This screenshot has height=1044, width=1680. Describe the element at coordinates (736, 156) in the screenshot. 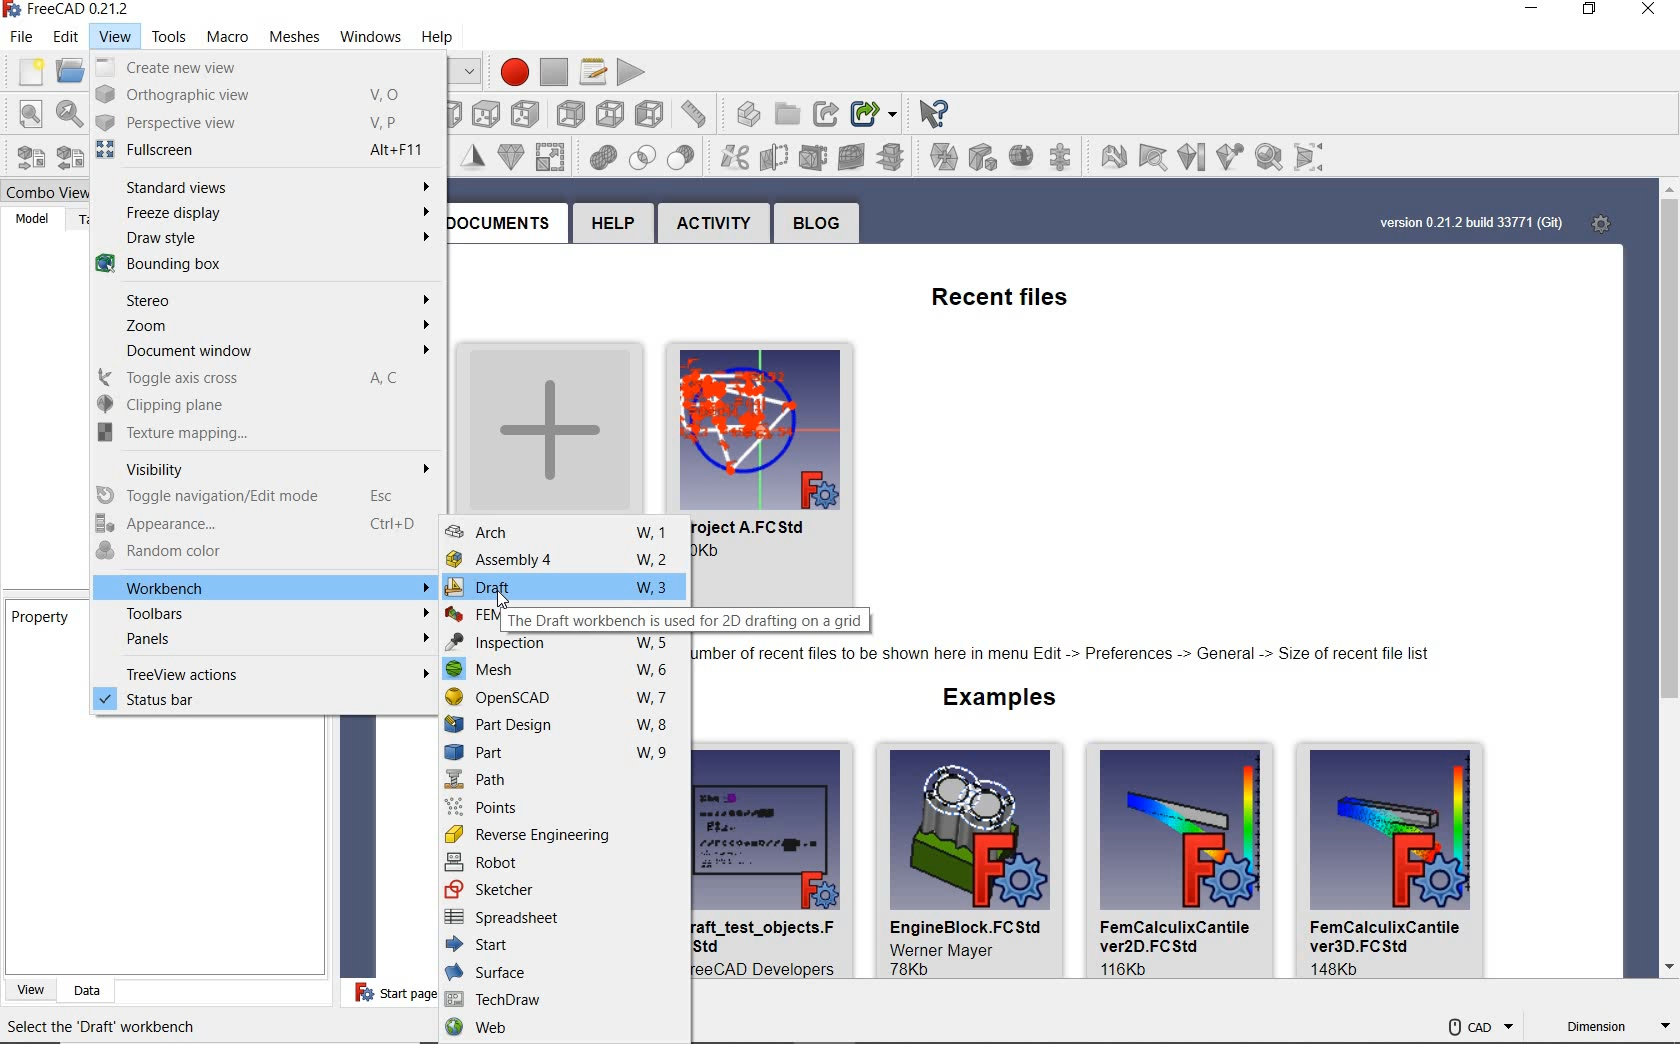

I see `trim mesh` at that location.